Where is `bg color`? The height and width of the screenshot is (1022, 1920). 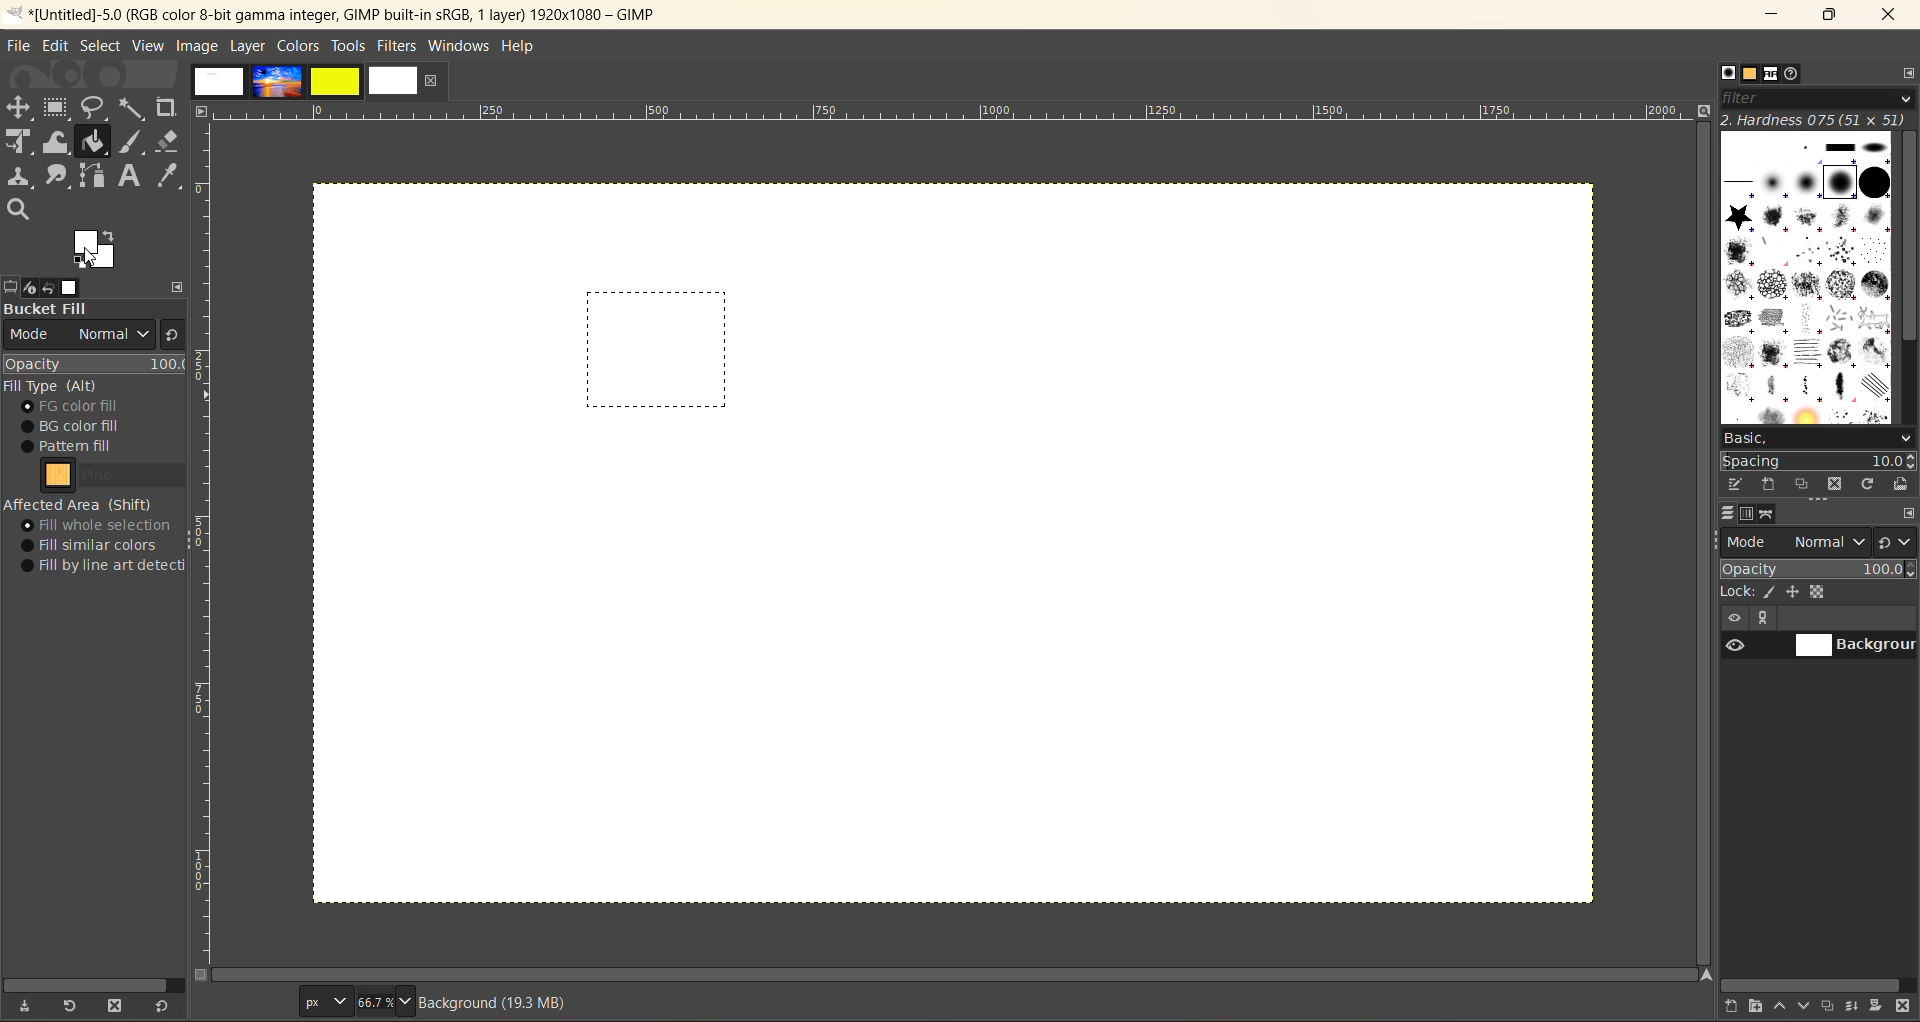
bg color is located at coordinates (82, 425).